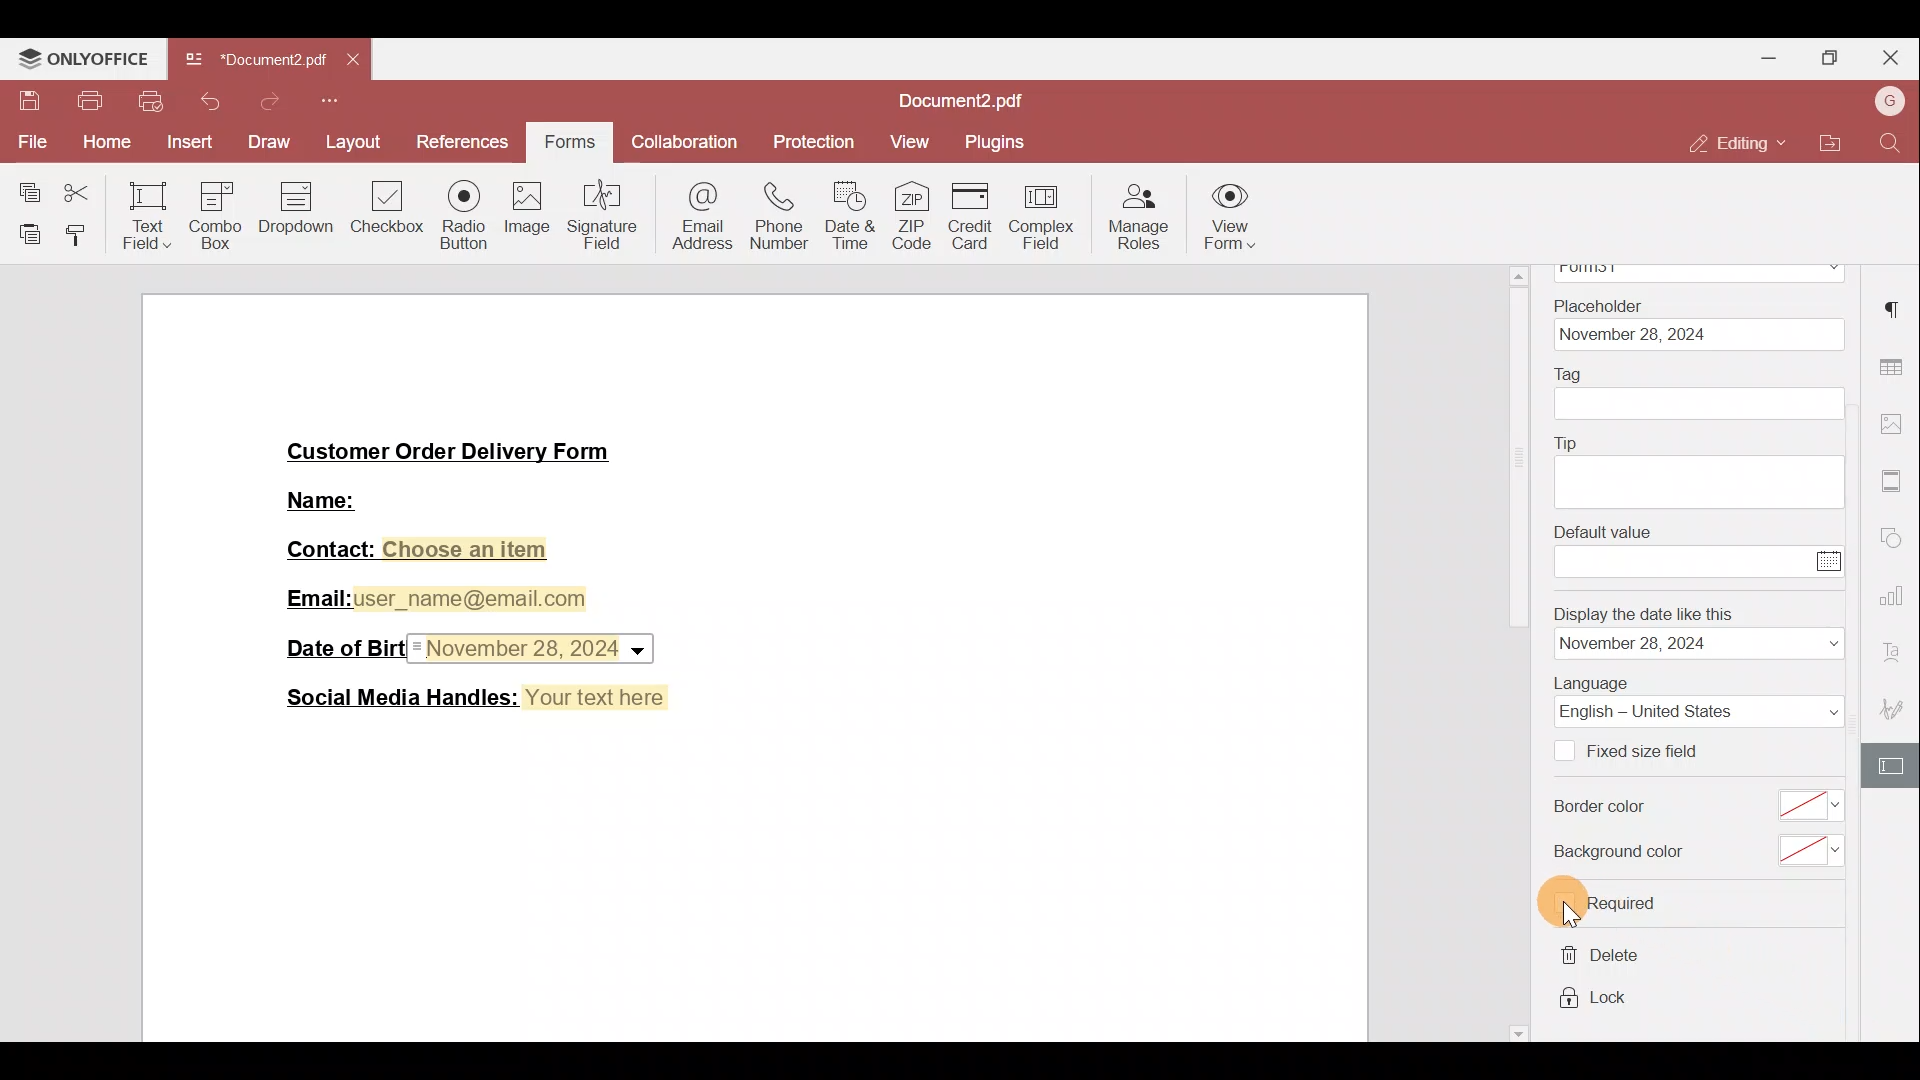 Image resolution: width=1920 pixels, height=1080 pixels. I want to click on Date & time field inserted, so click(535, 649).